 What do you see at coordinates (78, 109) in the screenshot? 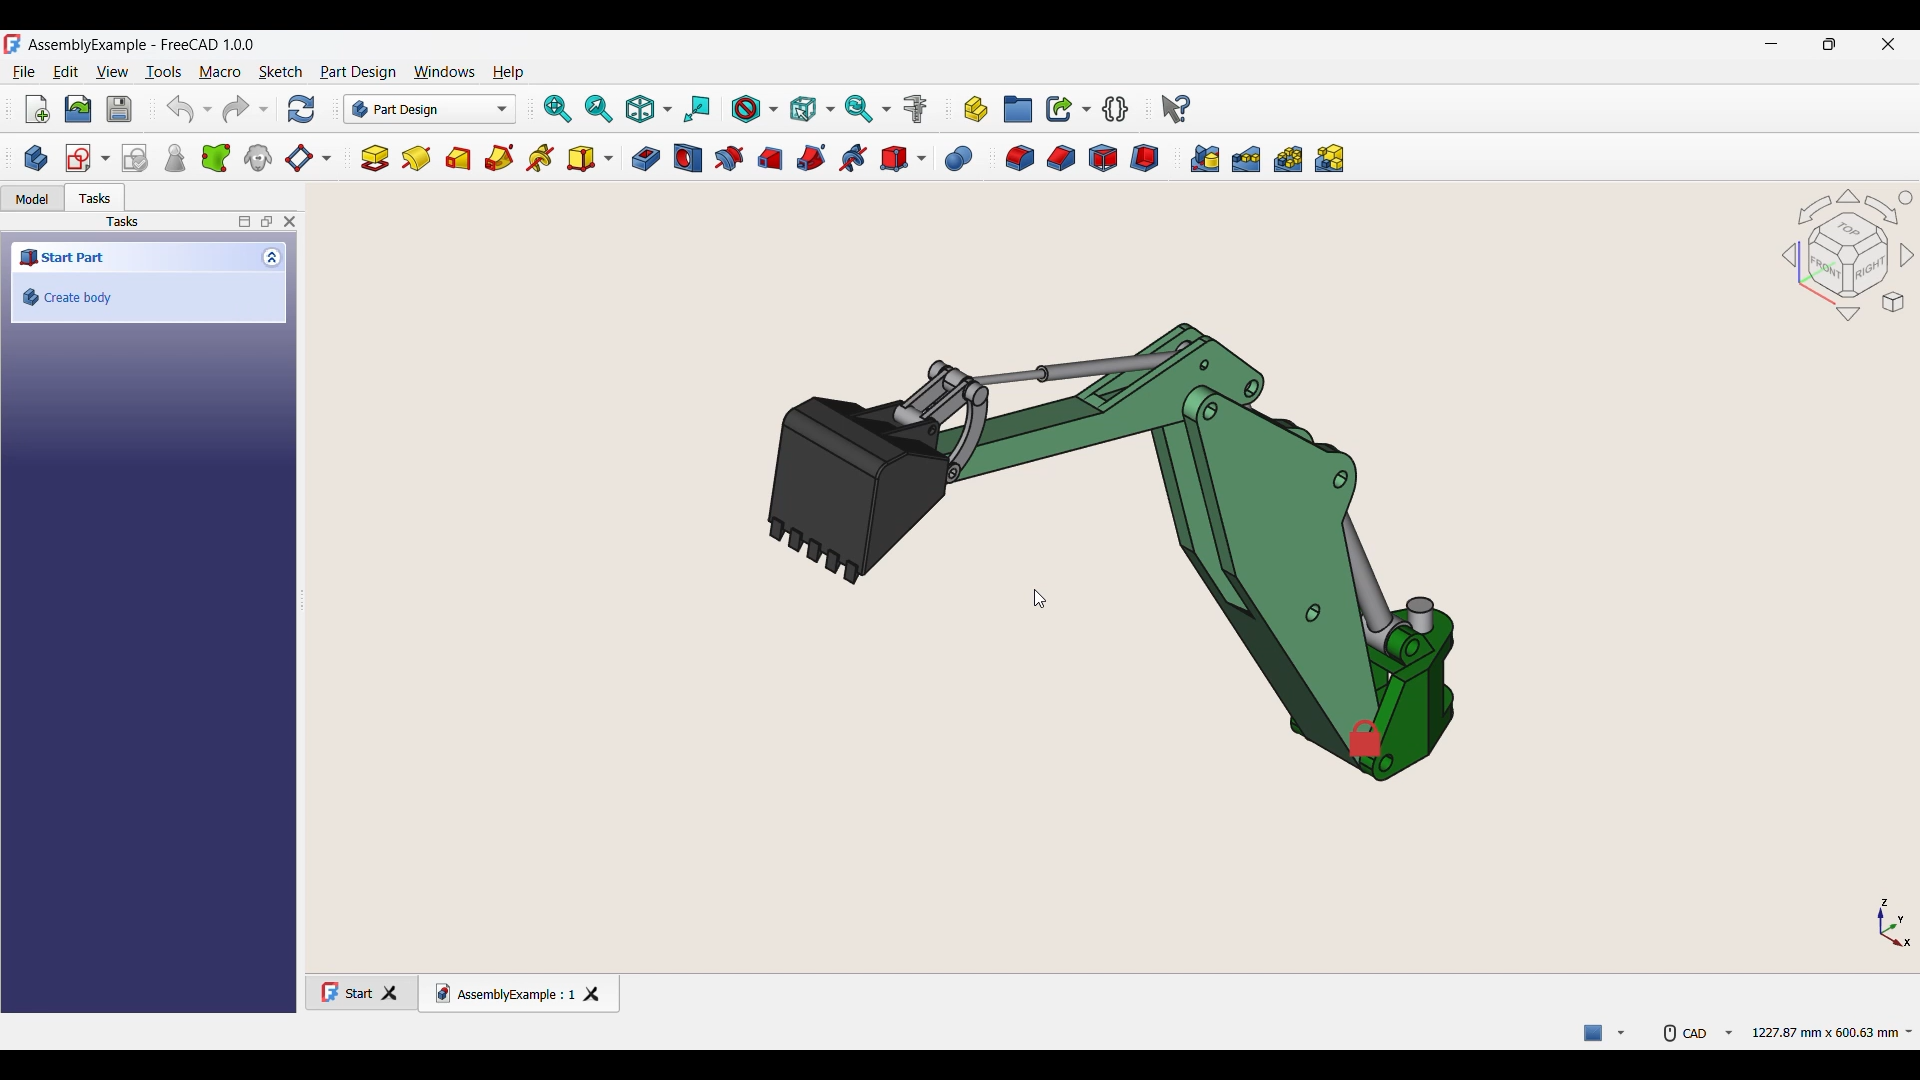
I see `Open` at bounding box center [78, 109].